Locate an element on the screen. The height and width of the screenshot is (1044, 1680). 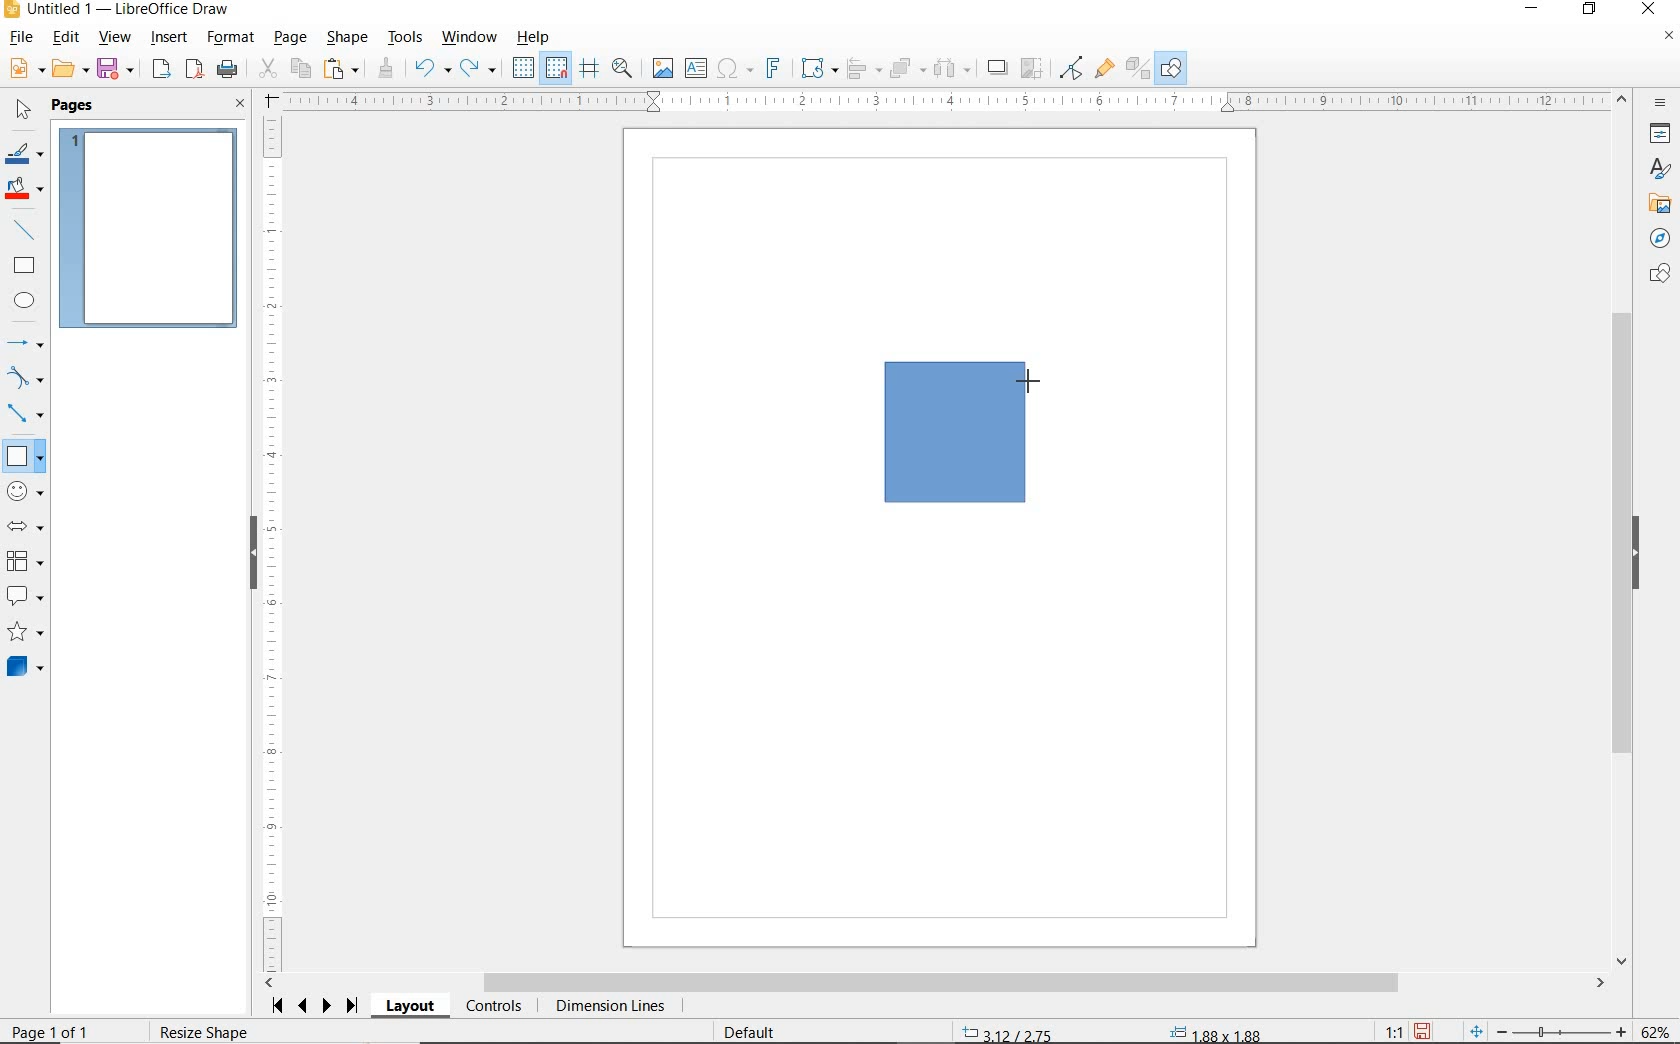
OPEN is located at coordinates (71, 69).